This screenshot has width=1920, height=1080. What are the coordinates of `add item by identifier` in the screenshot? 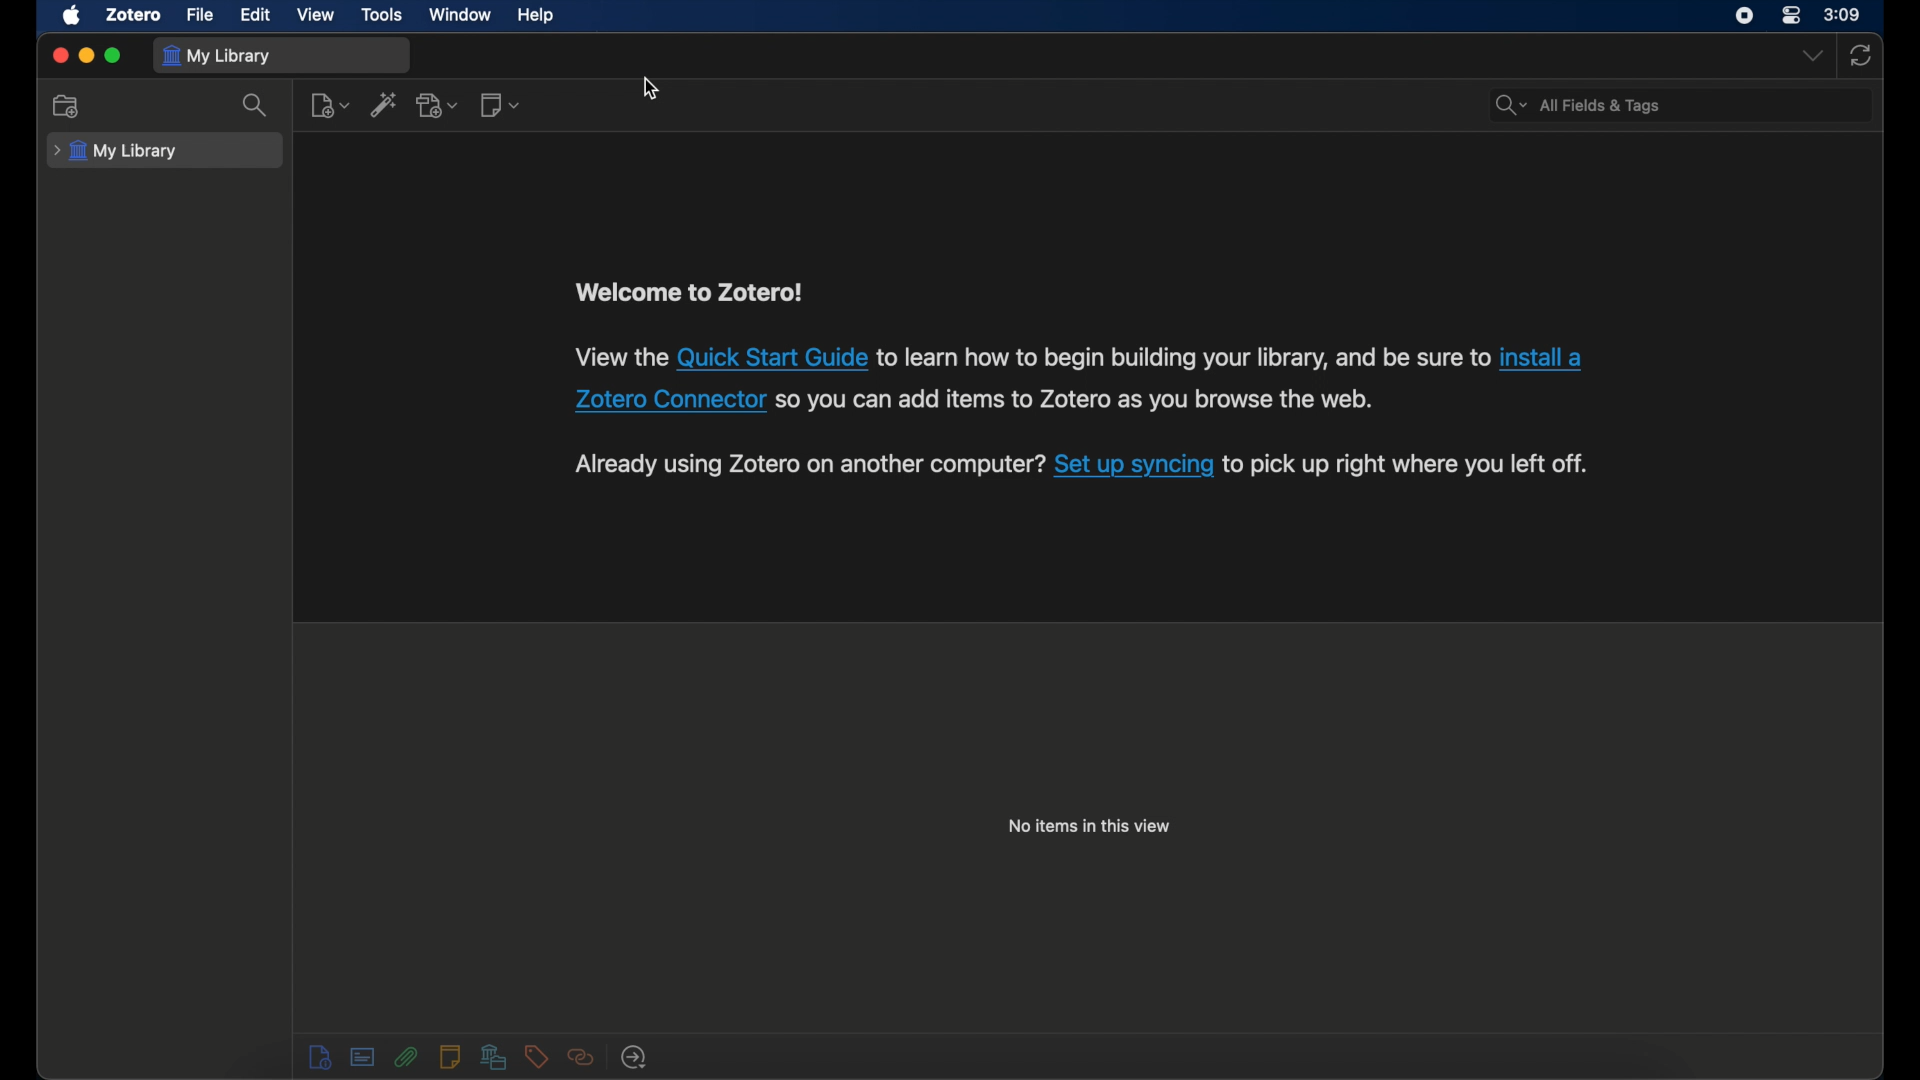 It's located at (383, 103).